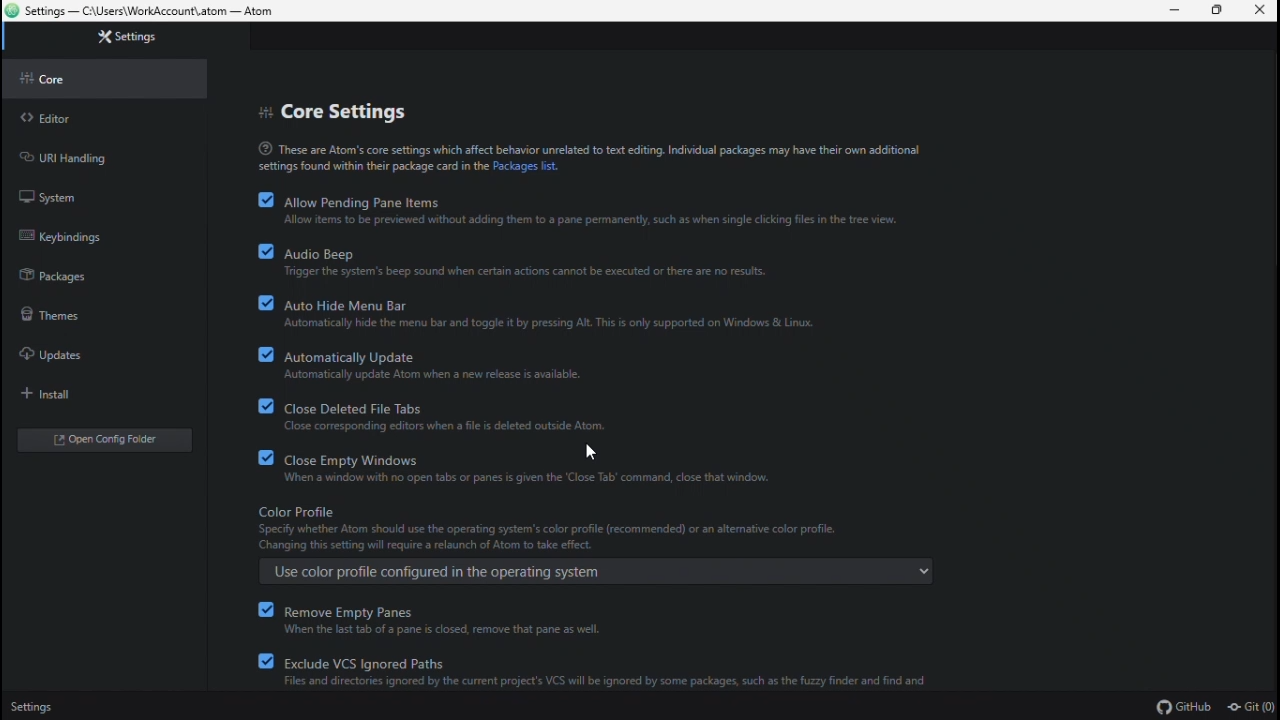 The image size is (1280, 720). What do you see at coordinates (606, 159) in the screenshot?
I see `text` at bounding box center [606, 159].